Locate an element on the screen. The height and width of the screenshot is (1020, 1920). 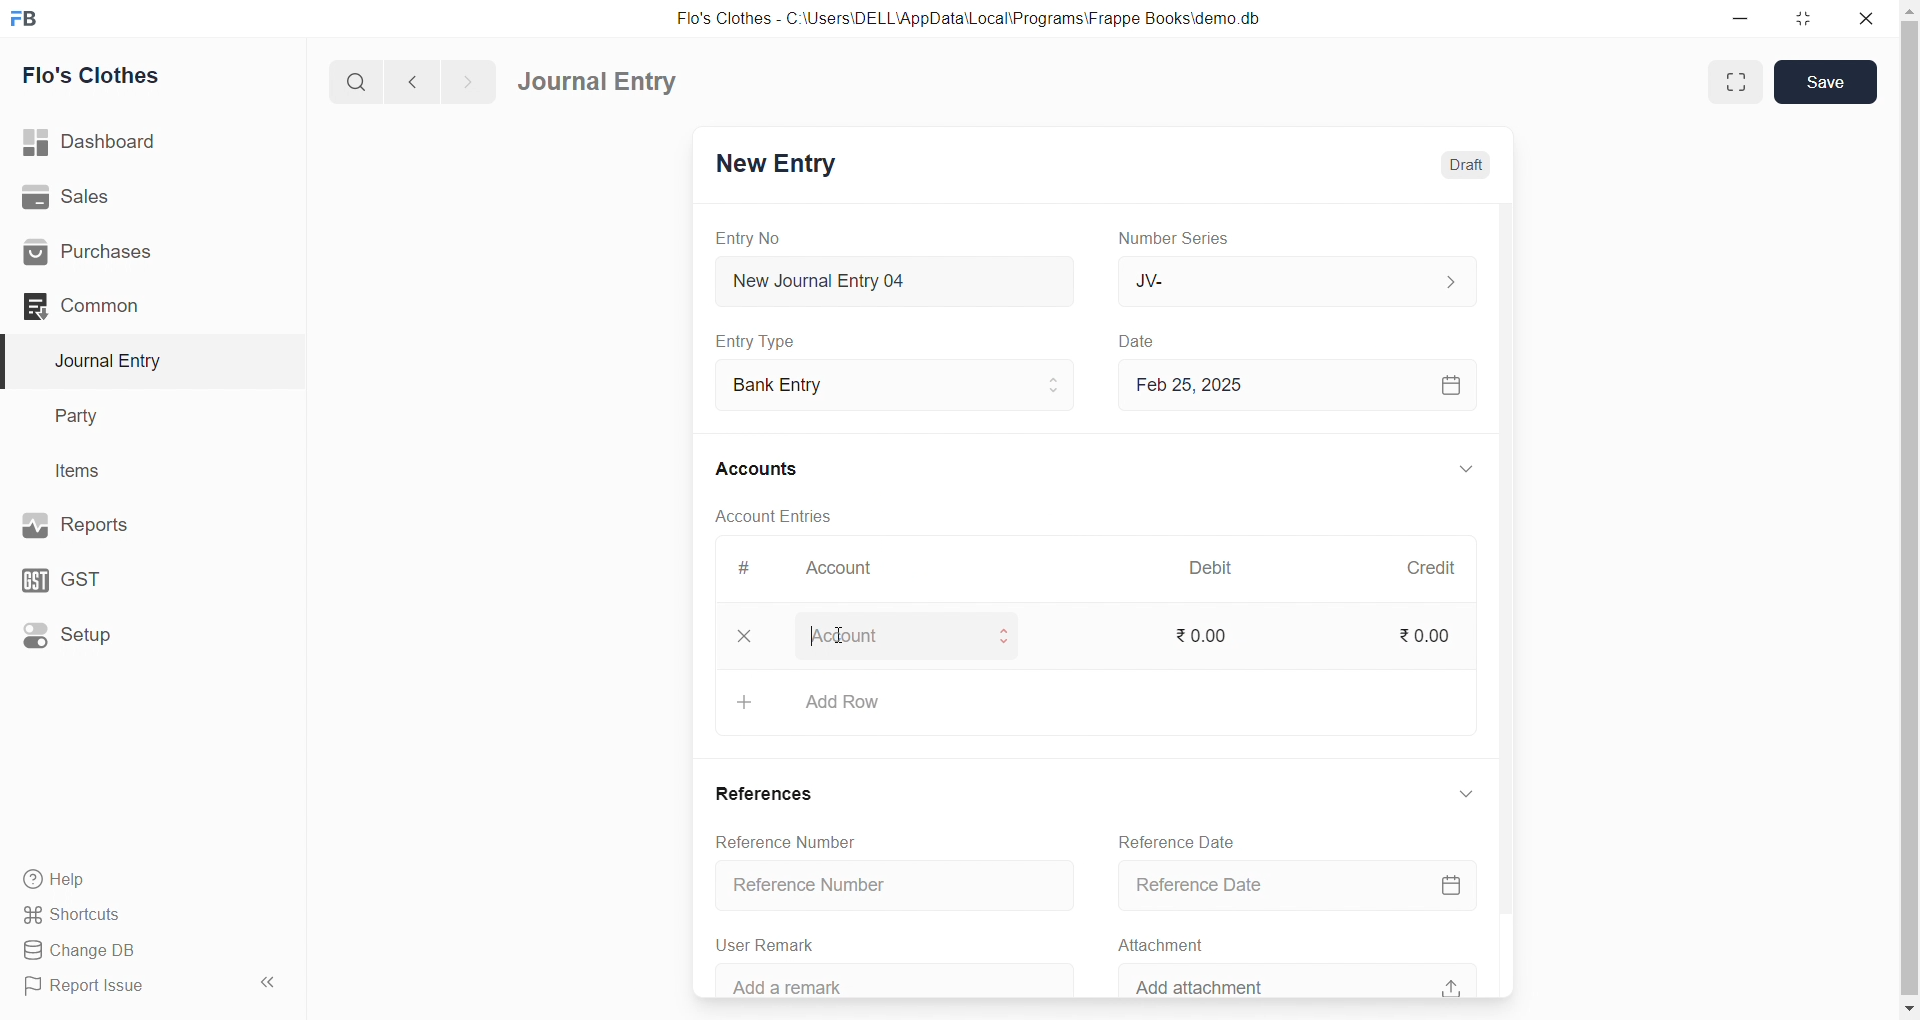
cursor is located at coordinates (840, 635).